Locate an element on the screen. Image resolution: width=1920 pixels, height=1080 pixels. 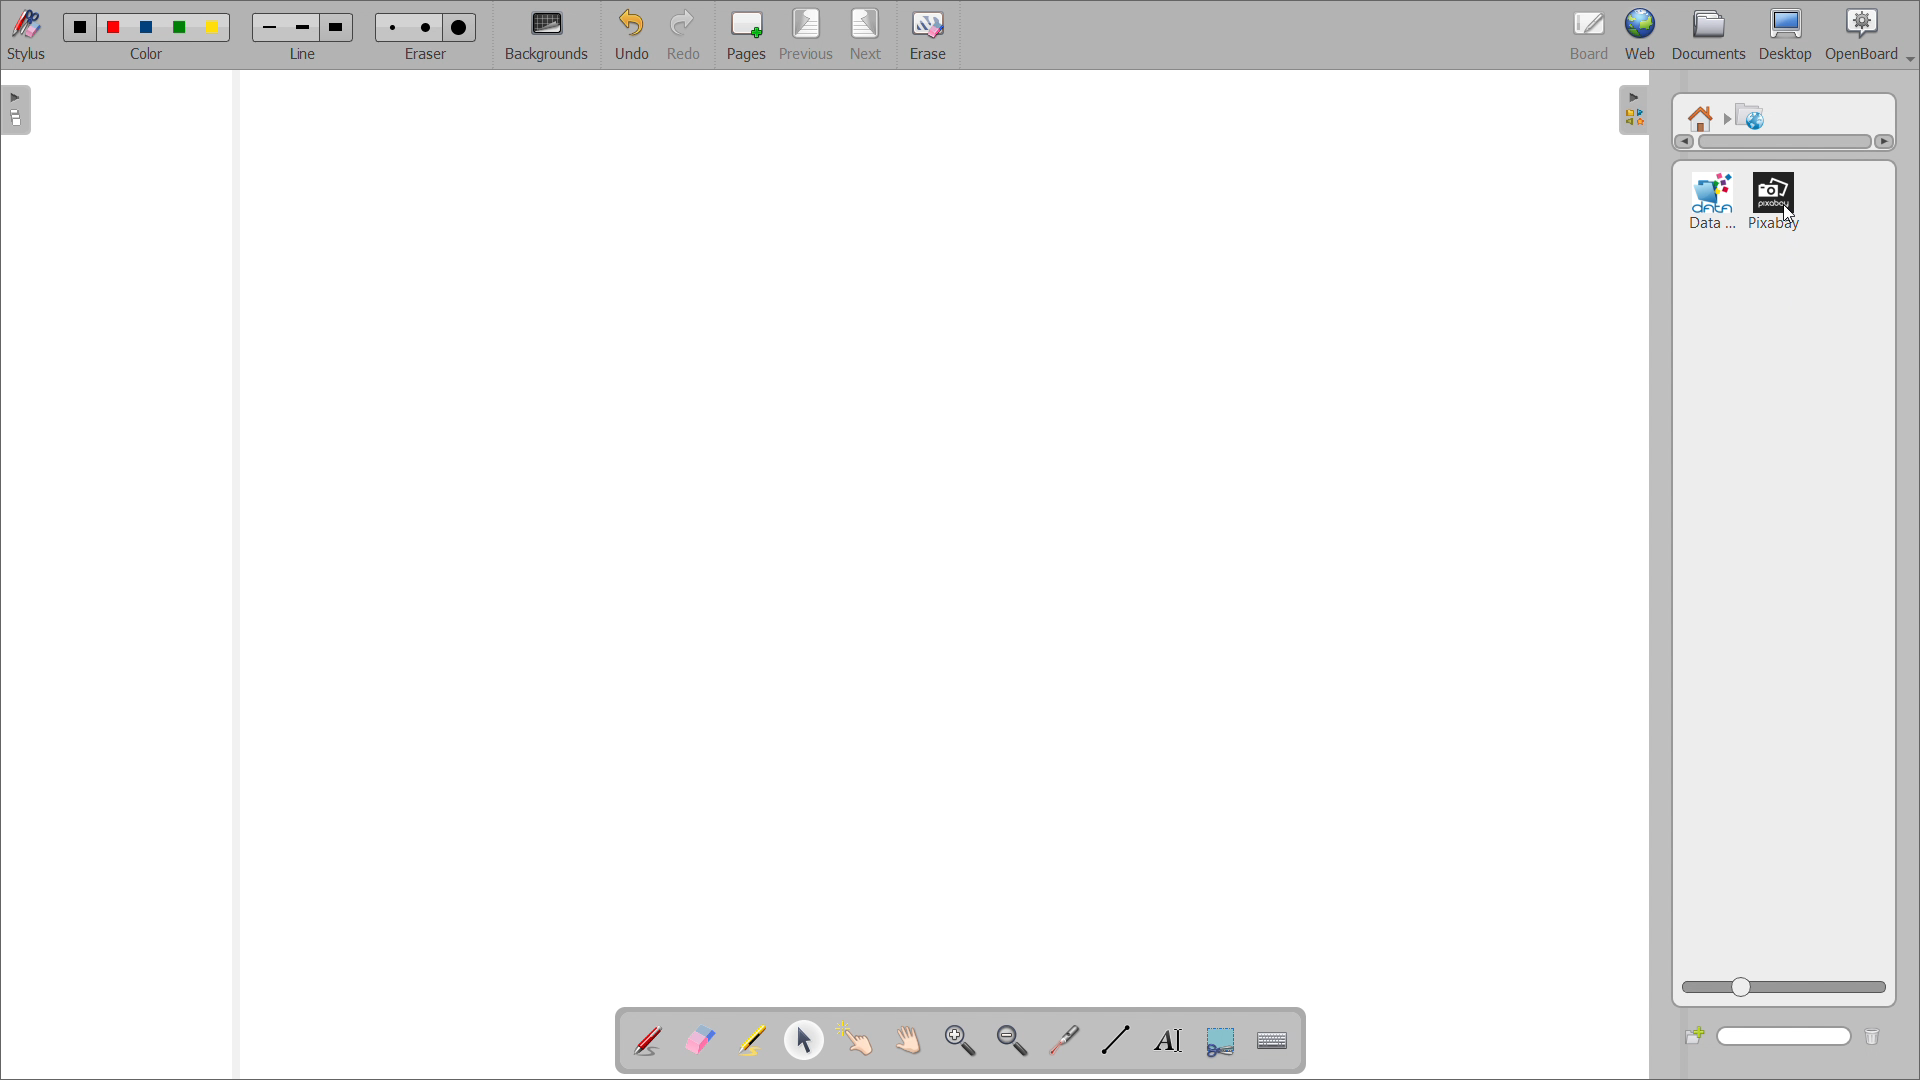
openboard settings is located at coordinates (1869, 35).